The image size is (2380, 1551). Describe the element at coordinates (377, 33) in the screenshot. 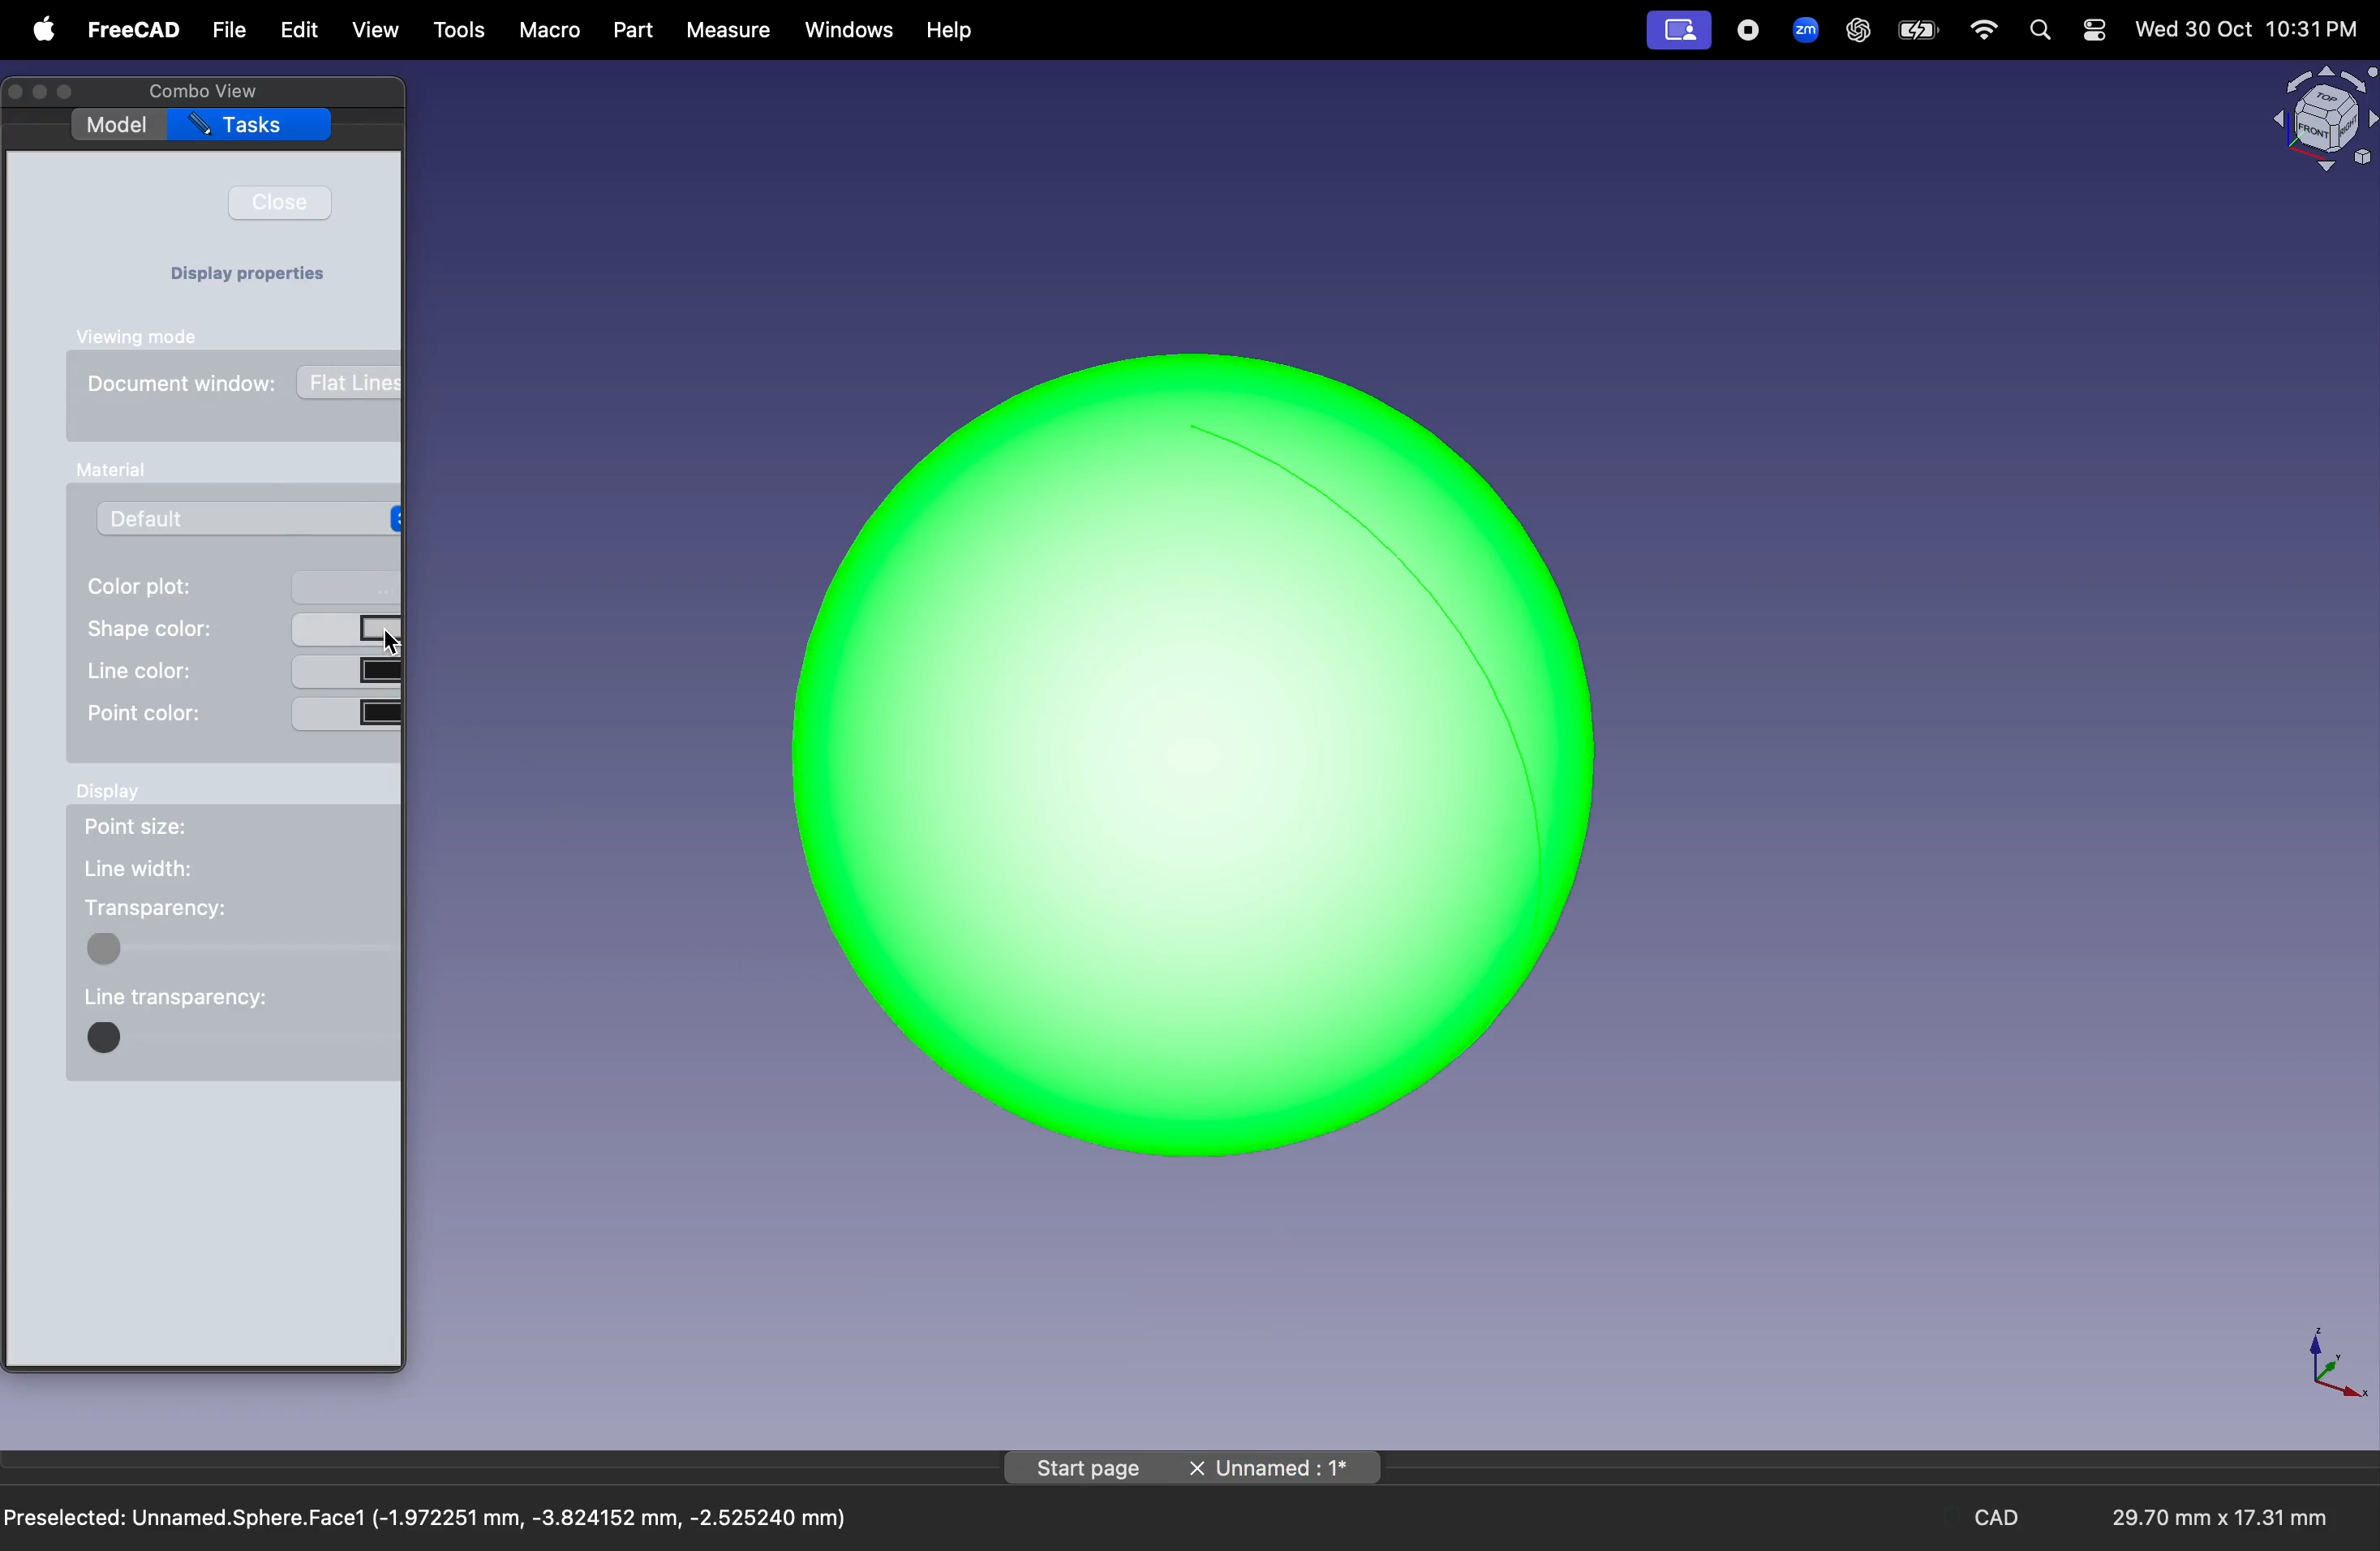

I see `view` at that location.